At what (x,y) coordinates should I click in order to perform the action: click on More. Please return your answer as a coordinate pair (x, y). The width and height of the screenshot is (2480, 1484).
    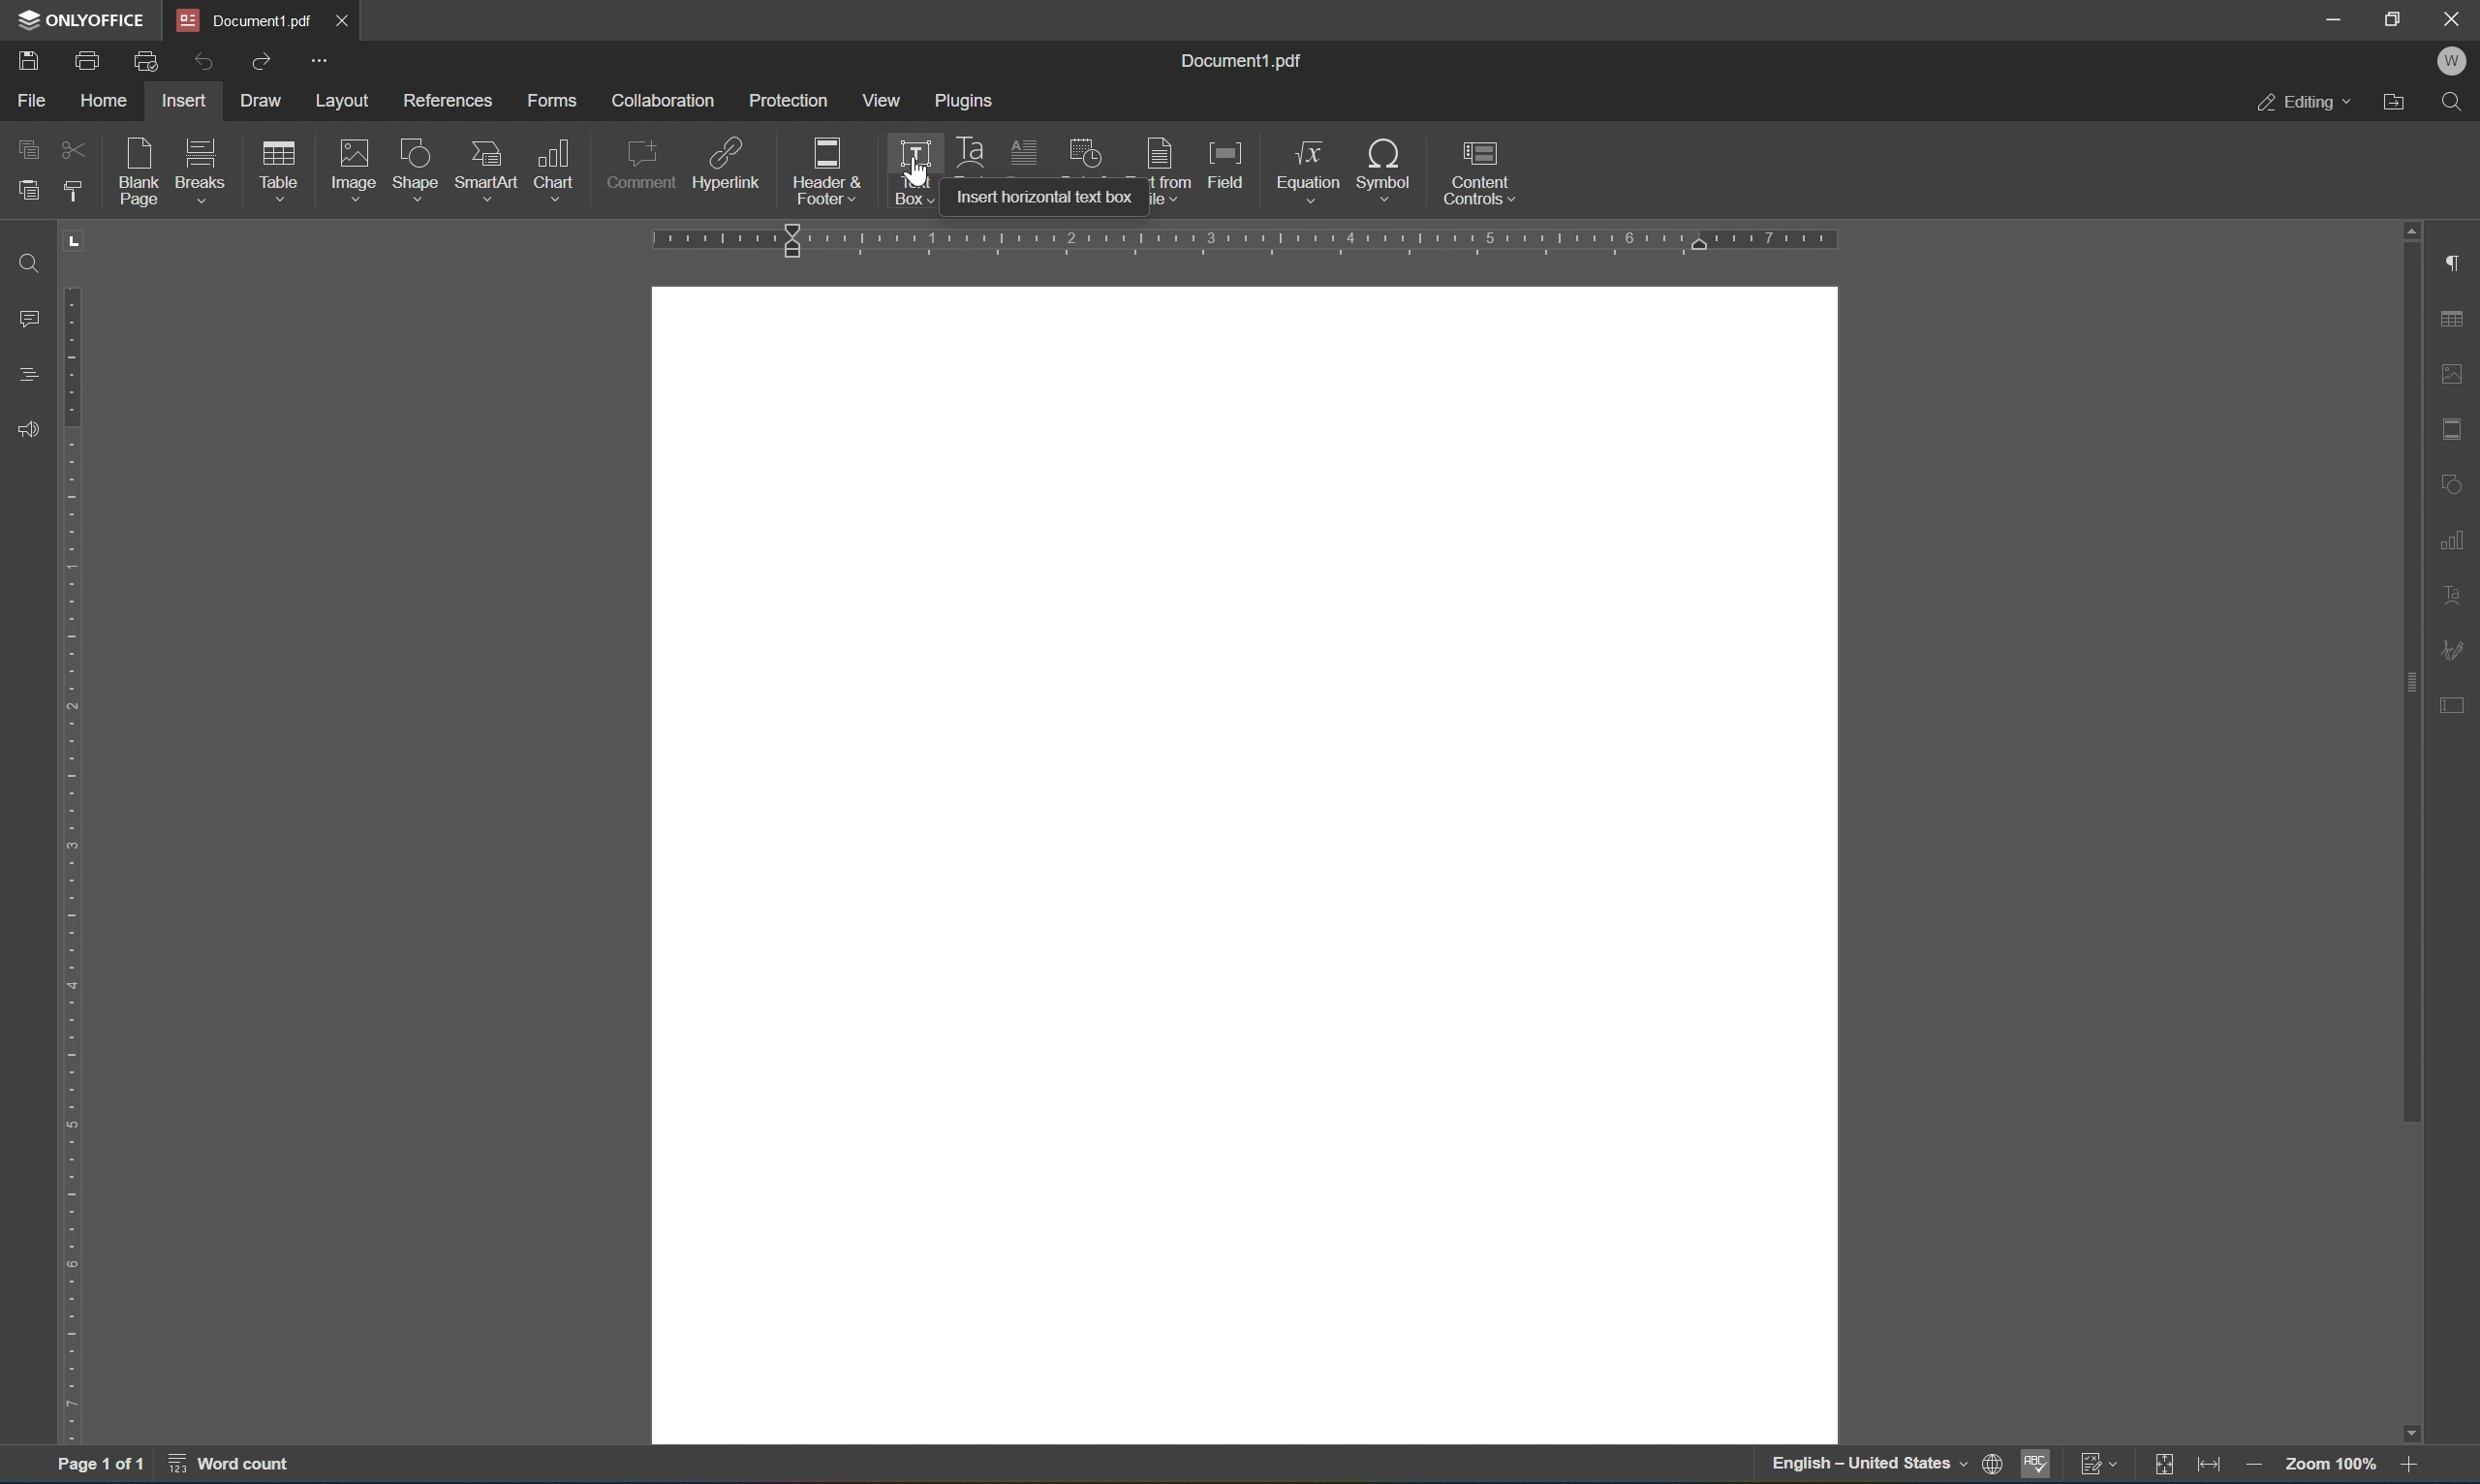
    Looking at the image, I should click on (320, 59).